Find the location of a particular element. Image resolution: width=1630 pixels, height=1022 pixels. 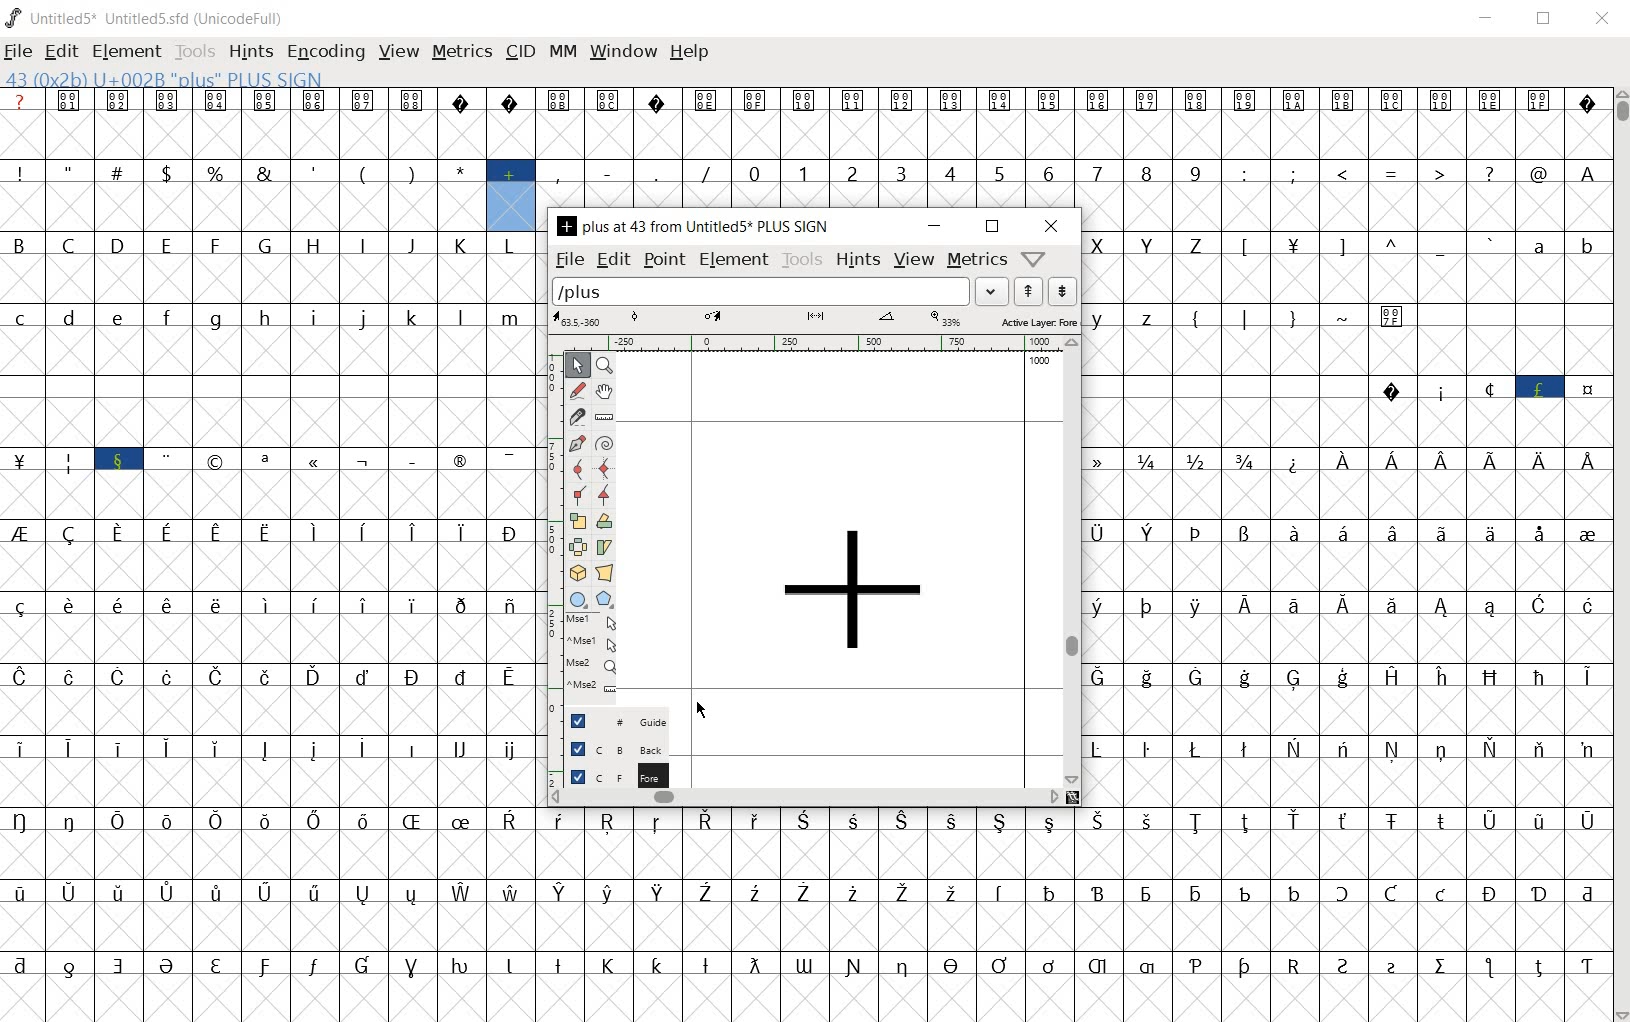

view is located at coordinates (397, 49).